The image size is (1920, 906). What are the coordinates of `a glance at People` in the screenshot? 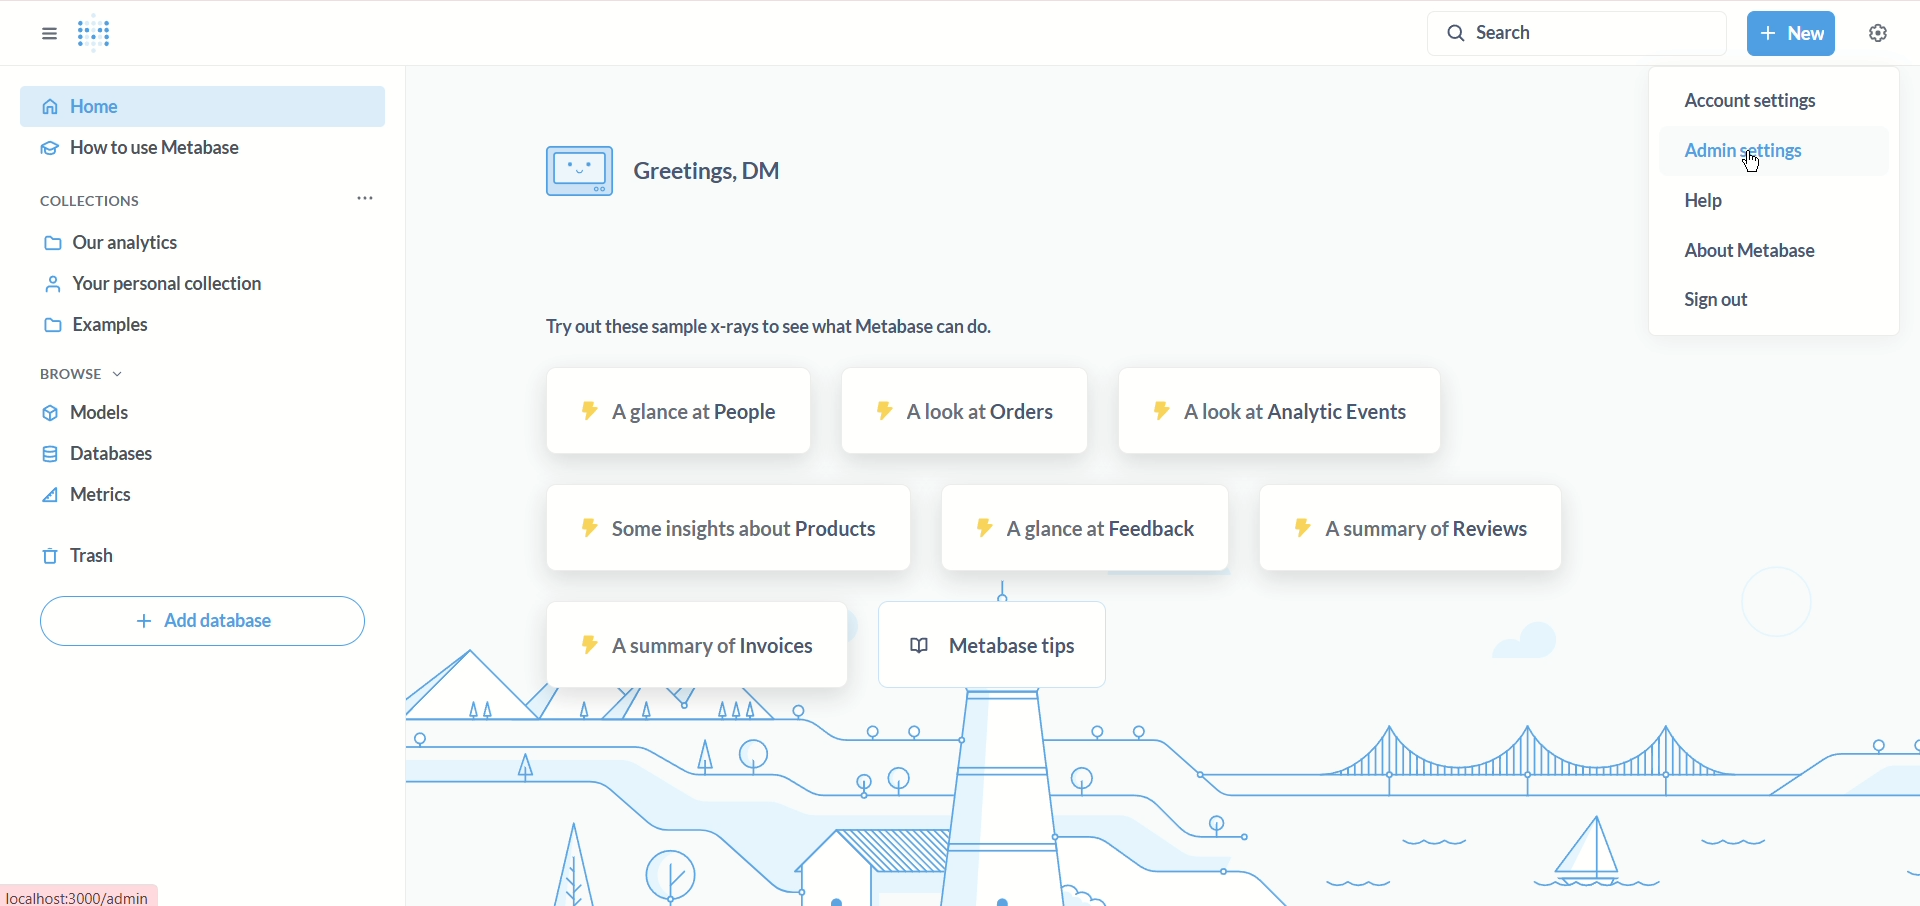 It's located at (670, 414).